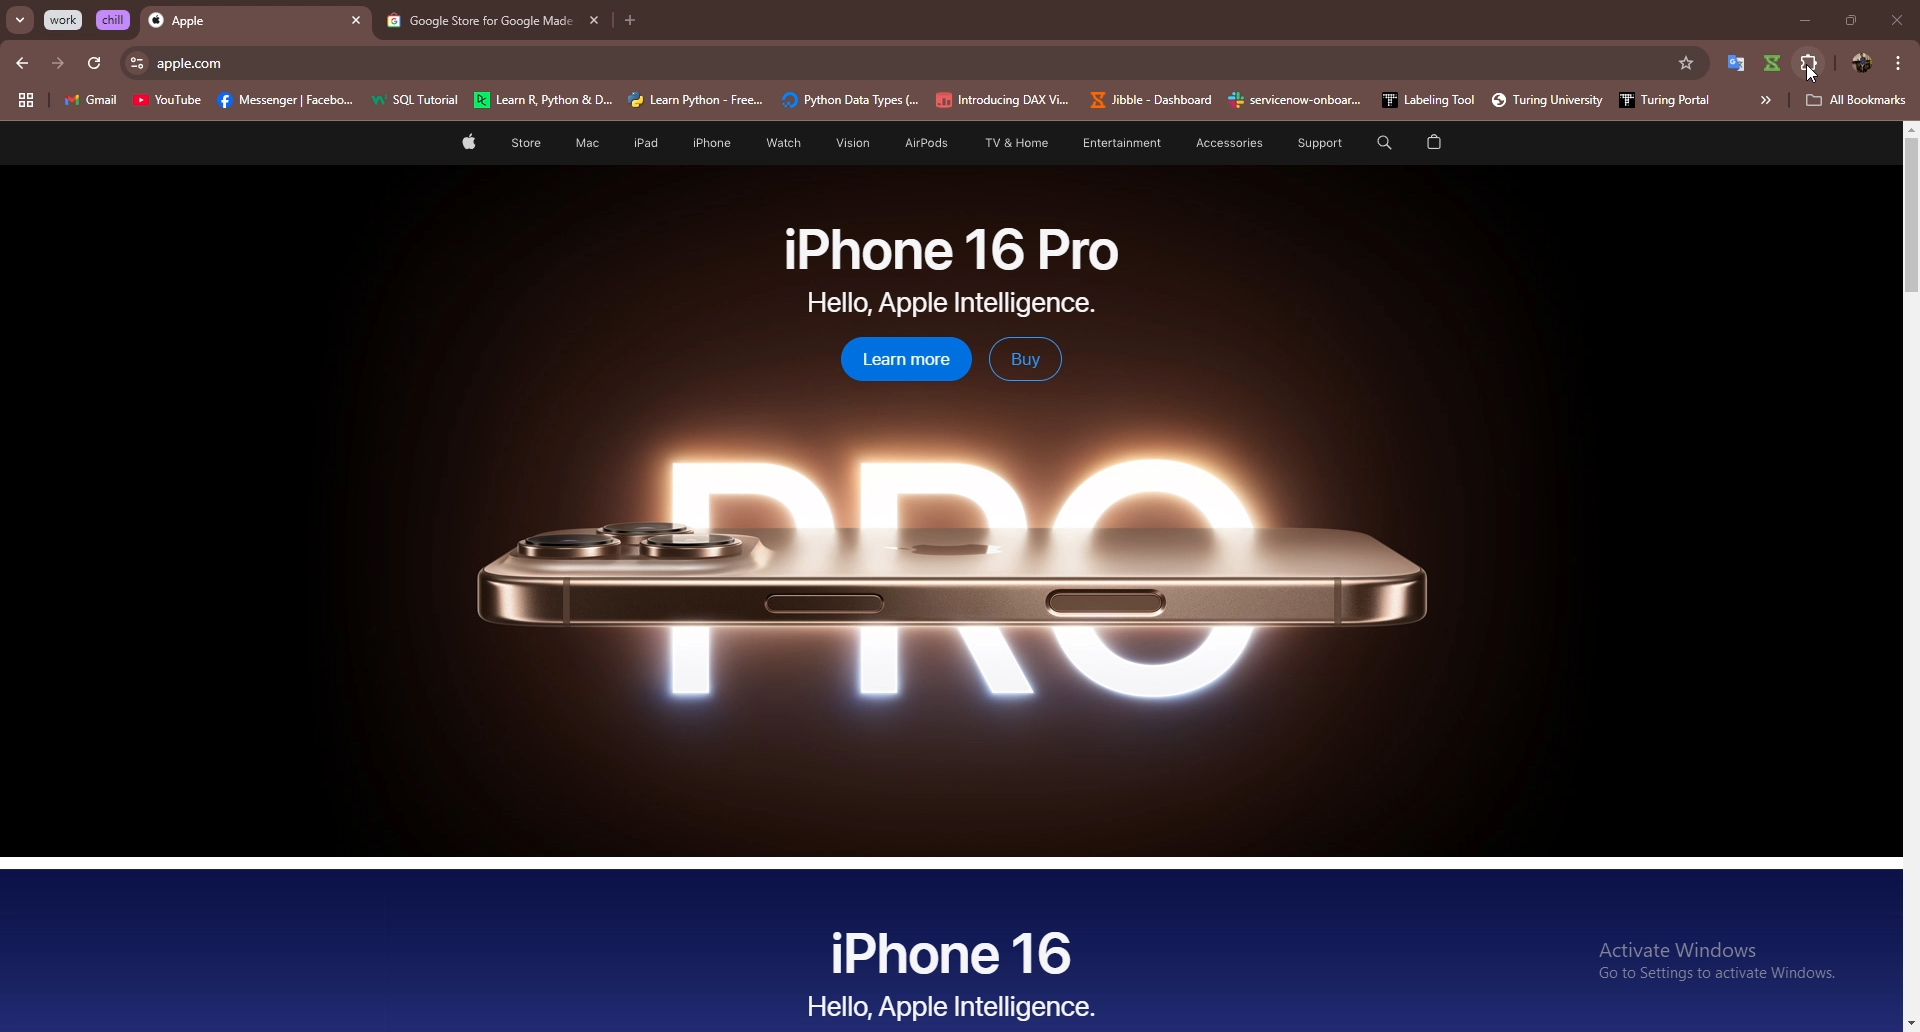 This screenshot has height=1032, width=1920. What do you see at coordinates (135, 63) in the screenshot?
I see `site settings` at bounding box center [135, 63].